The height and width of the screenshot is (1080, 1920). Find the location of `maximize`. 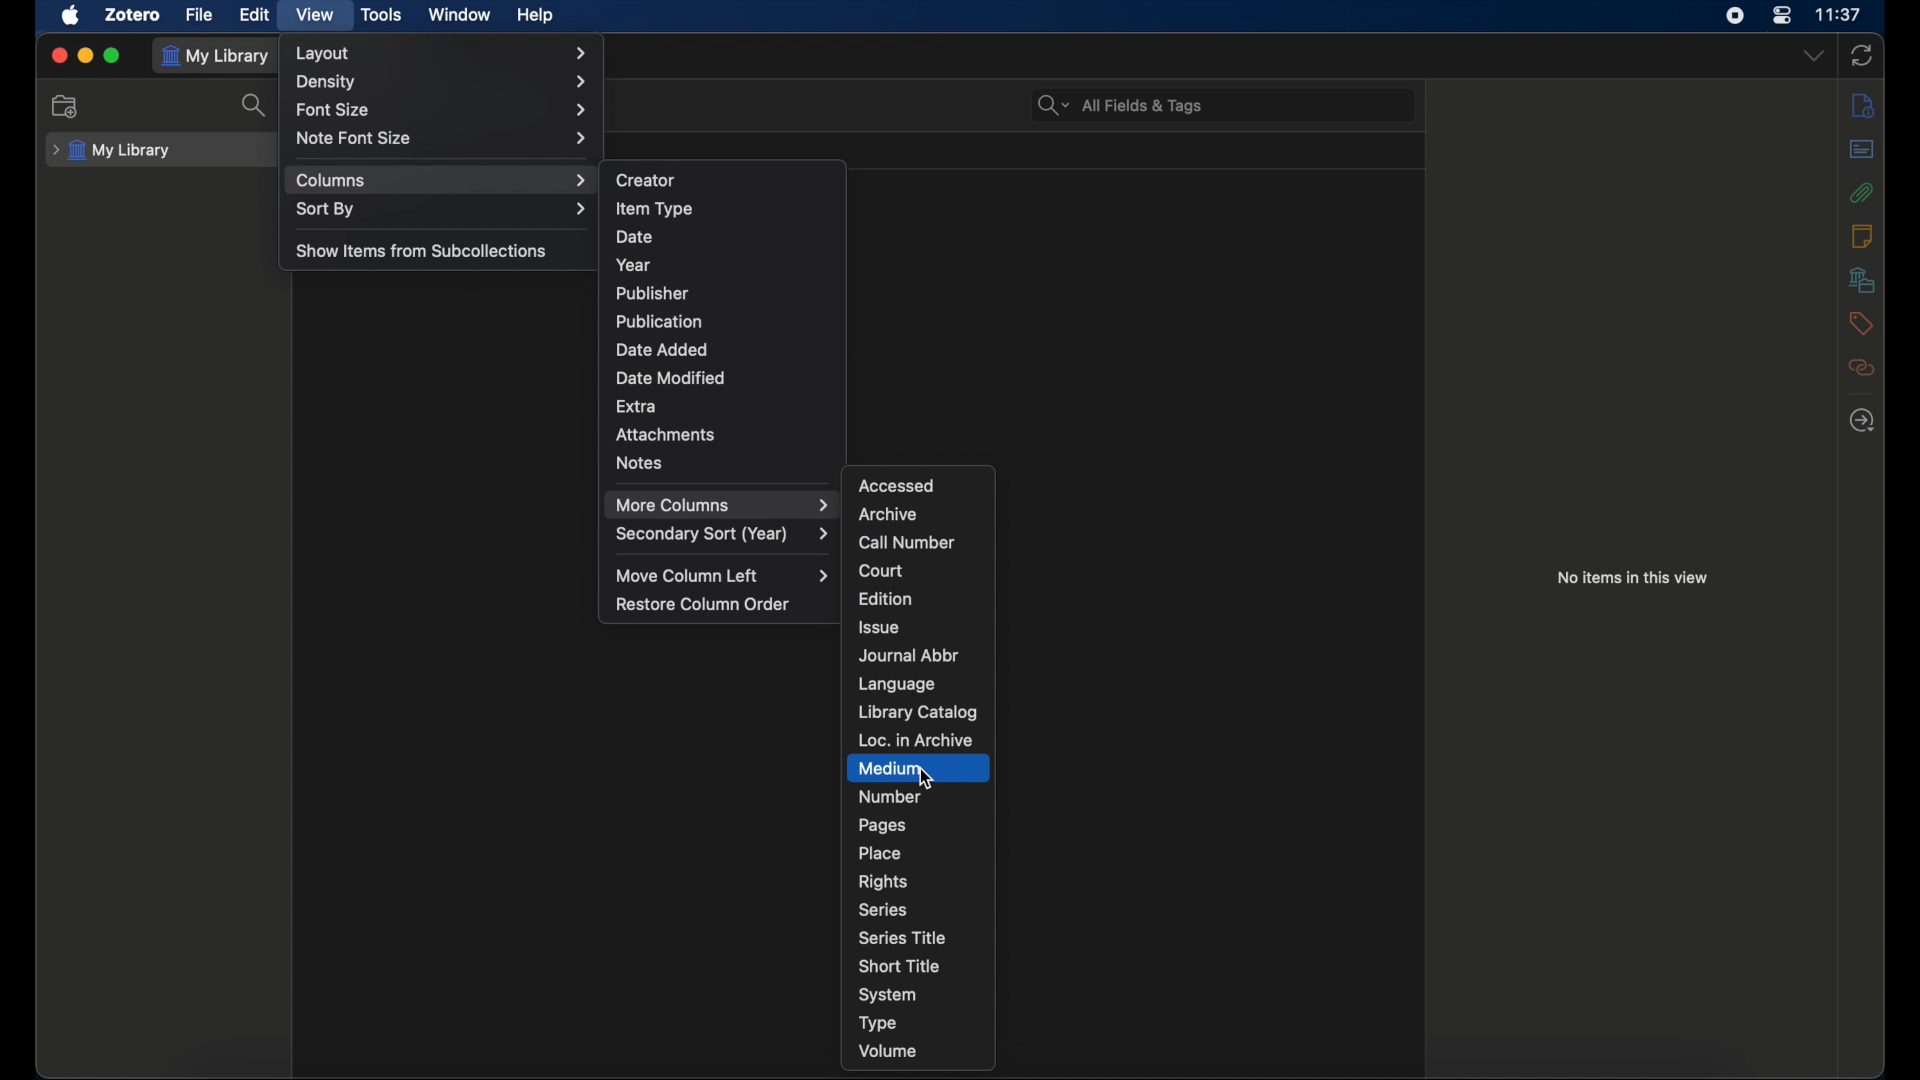

maximize is located at coordinates (113, 57).